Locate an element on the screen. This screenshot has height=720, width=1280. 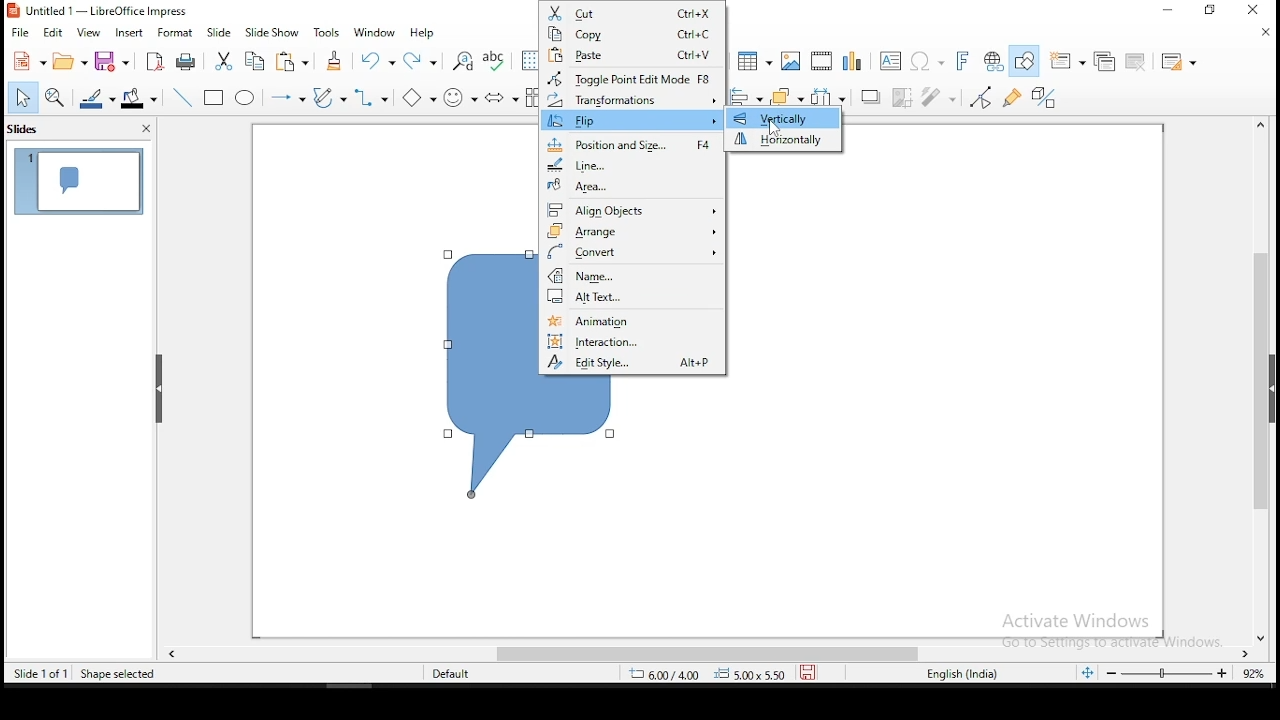
view is located at coordinates (91, 33).